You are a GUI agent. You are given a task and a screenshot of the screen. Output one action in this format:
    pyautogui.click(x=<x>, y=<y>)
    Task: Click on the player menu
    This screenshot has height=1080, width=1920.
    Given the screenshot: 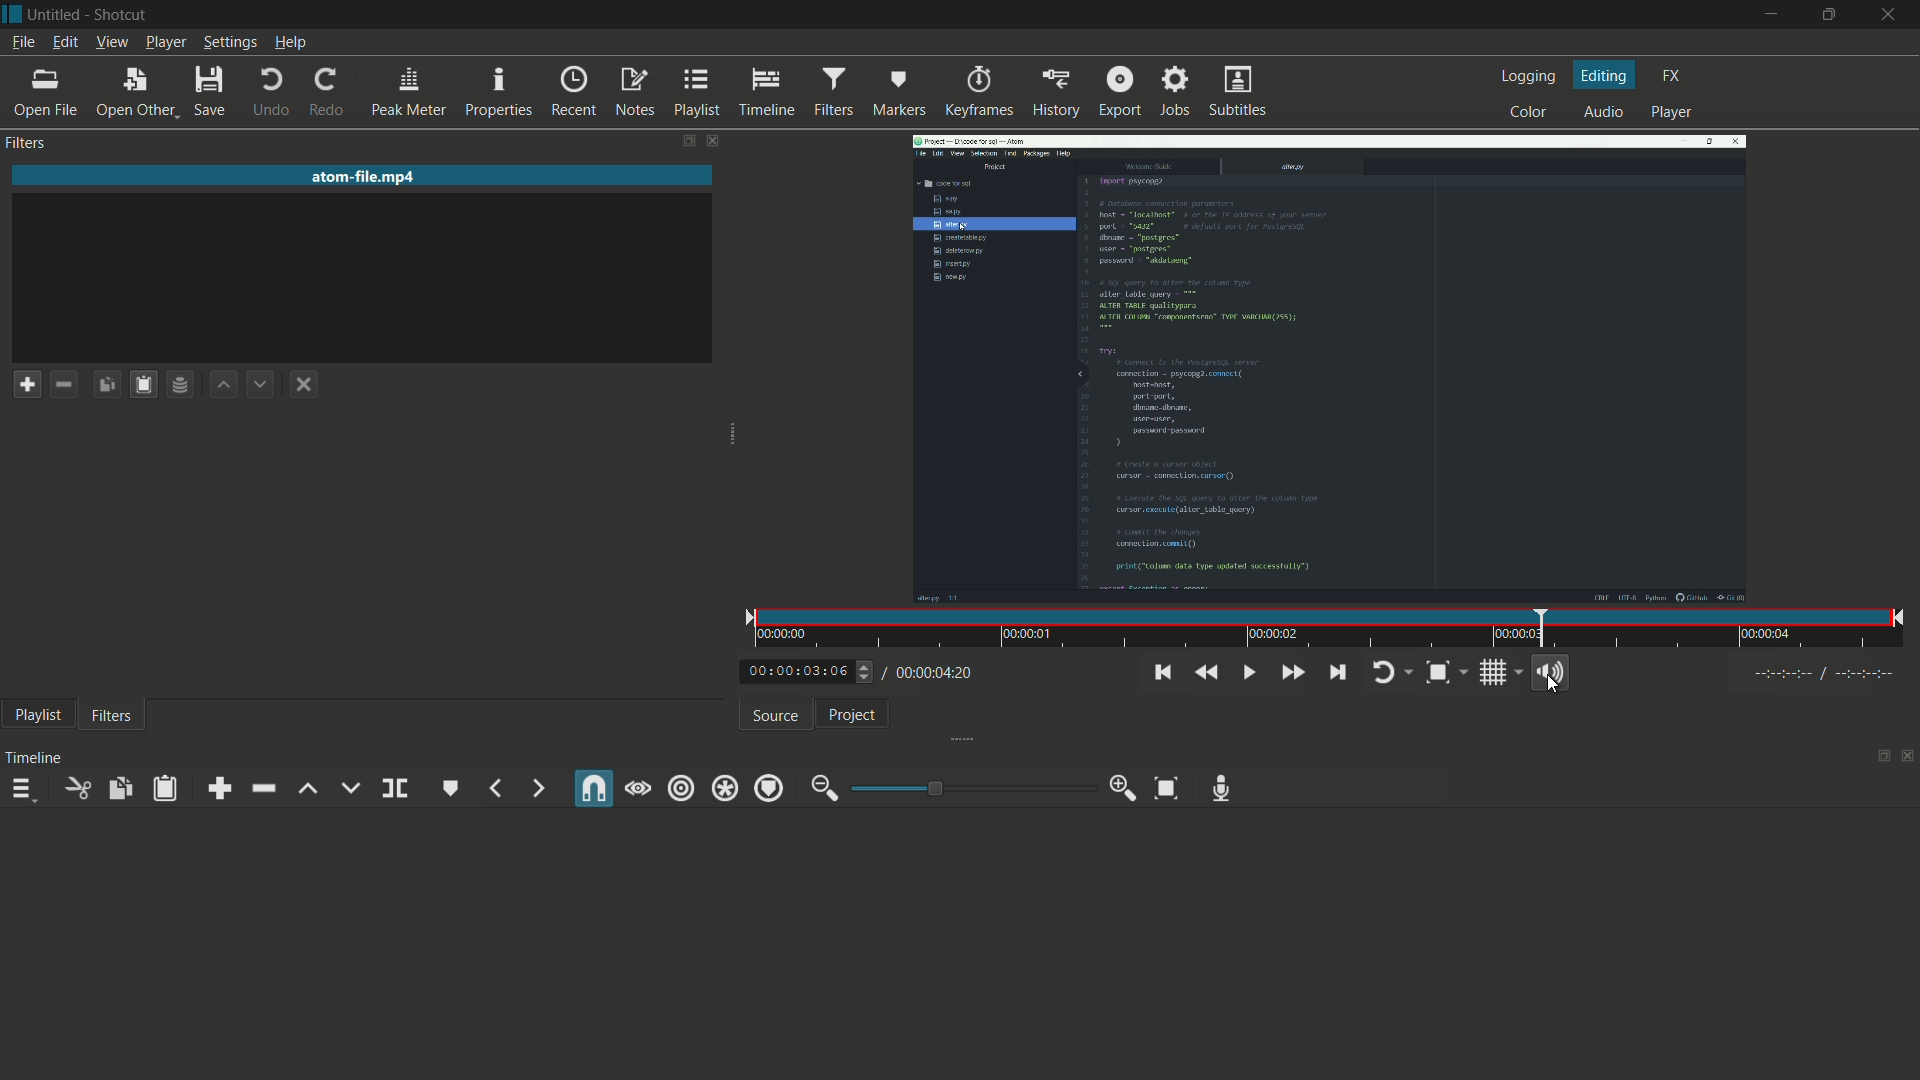 What is the action you would take?
    pyautogui.click(x=165, y=42)
    